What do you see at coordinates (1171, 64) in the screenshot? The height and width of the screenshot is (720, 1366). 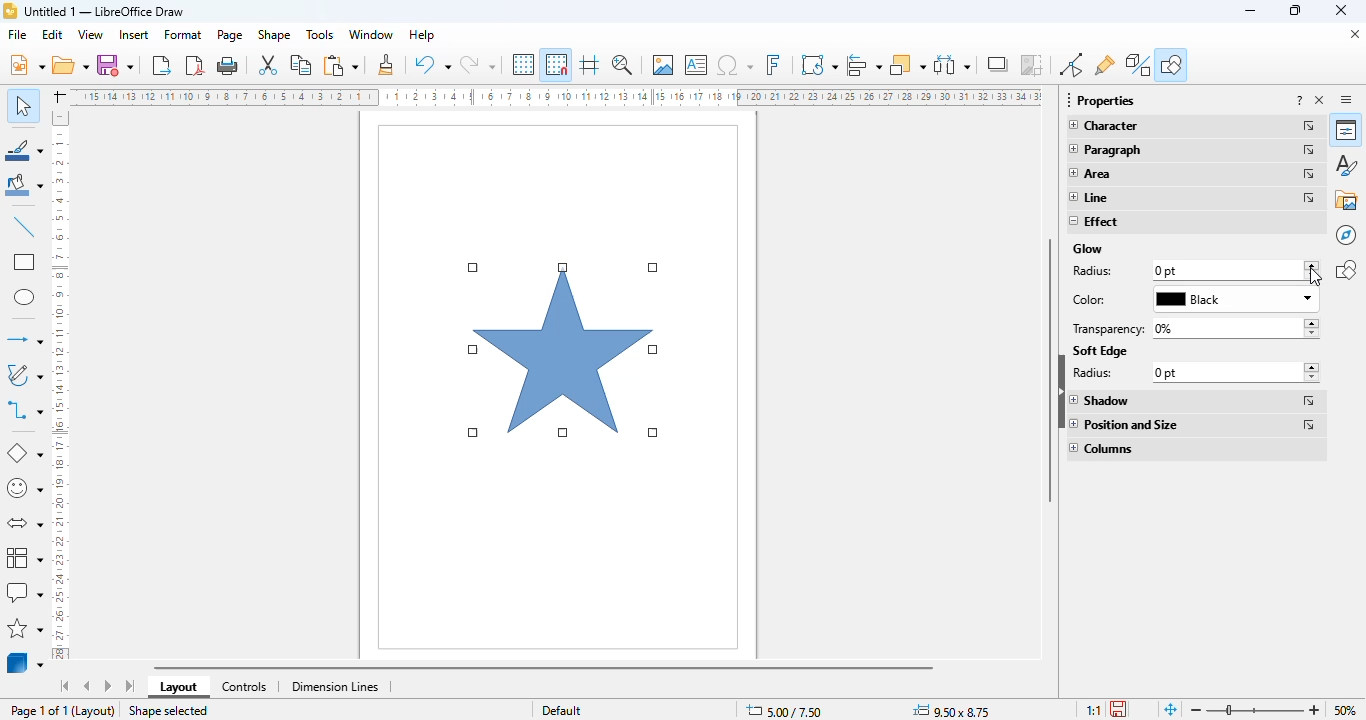 I see `show draw functions` at bounding box center [1171, 64].